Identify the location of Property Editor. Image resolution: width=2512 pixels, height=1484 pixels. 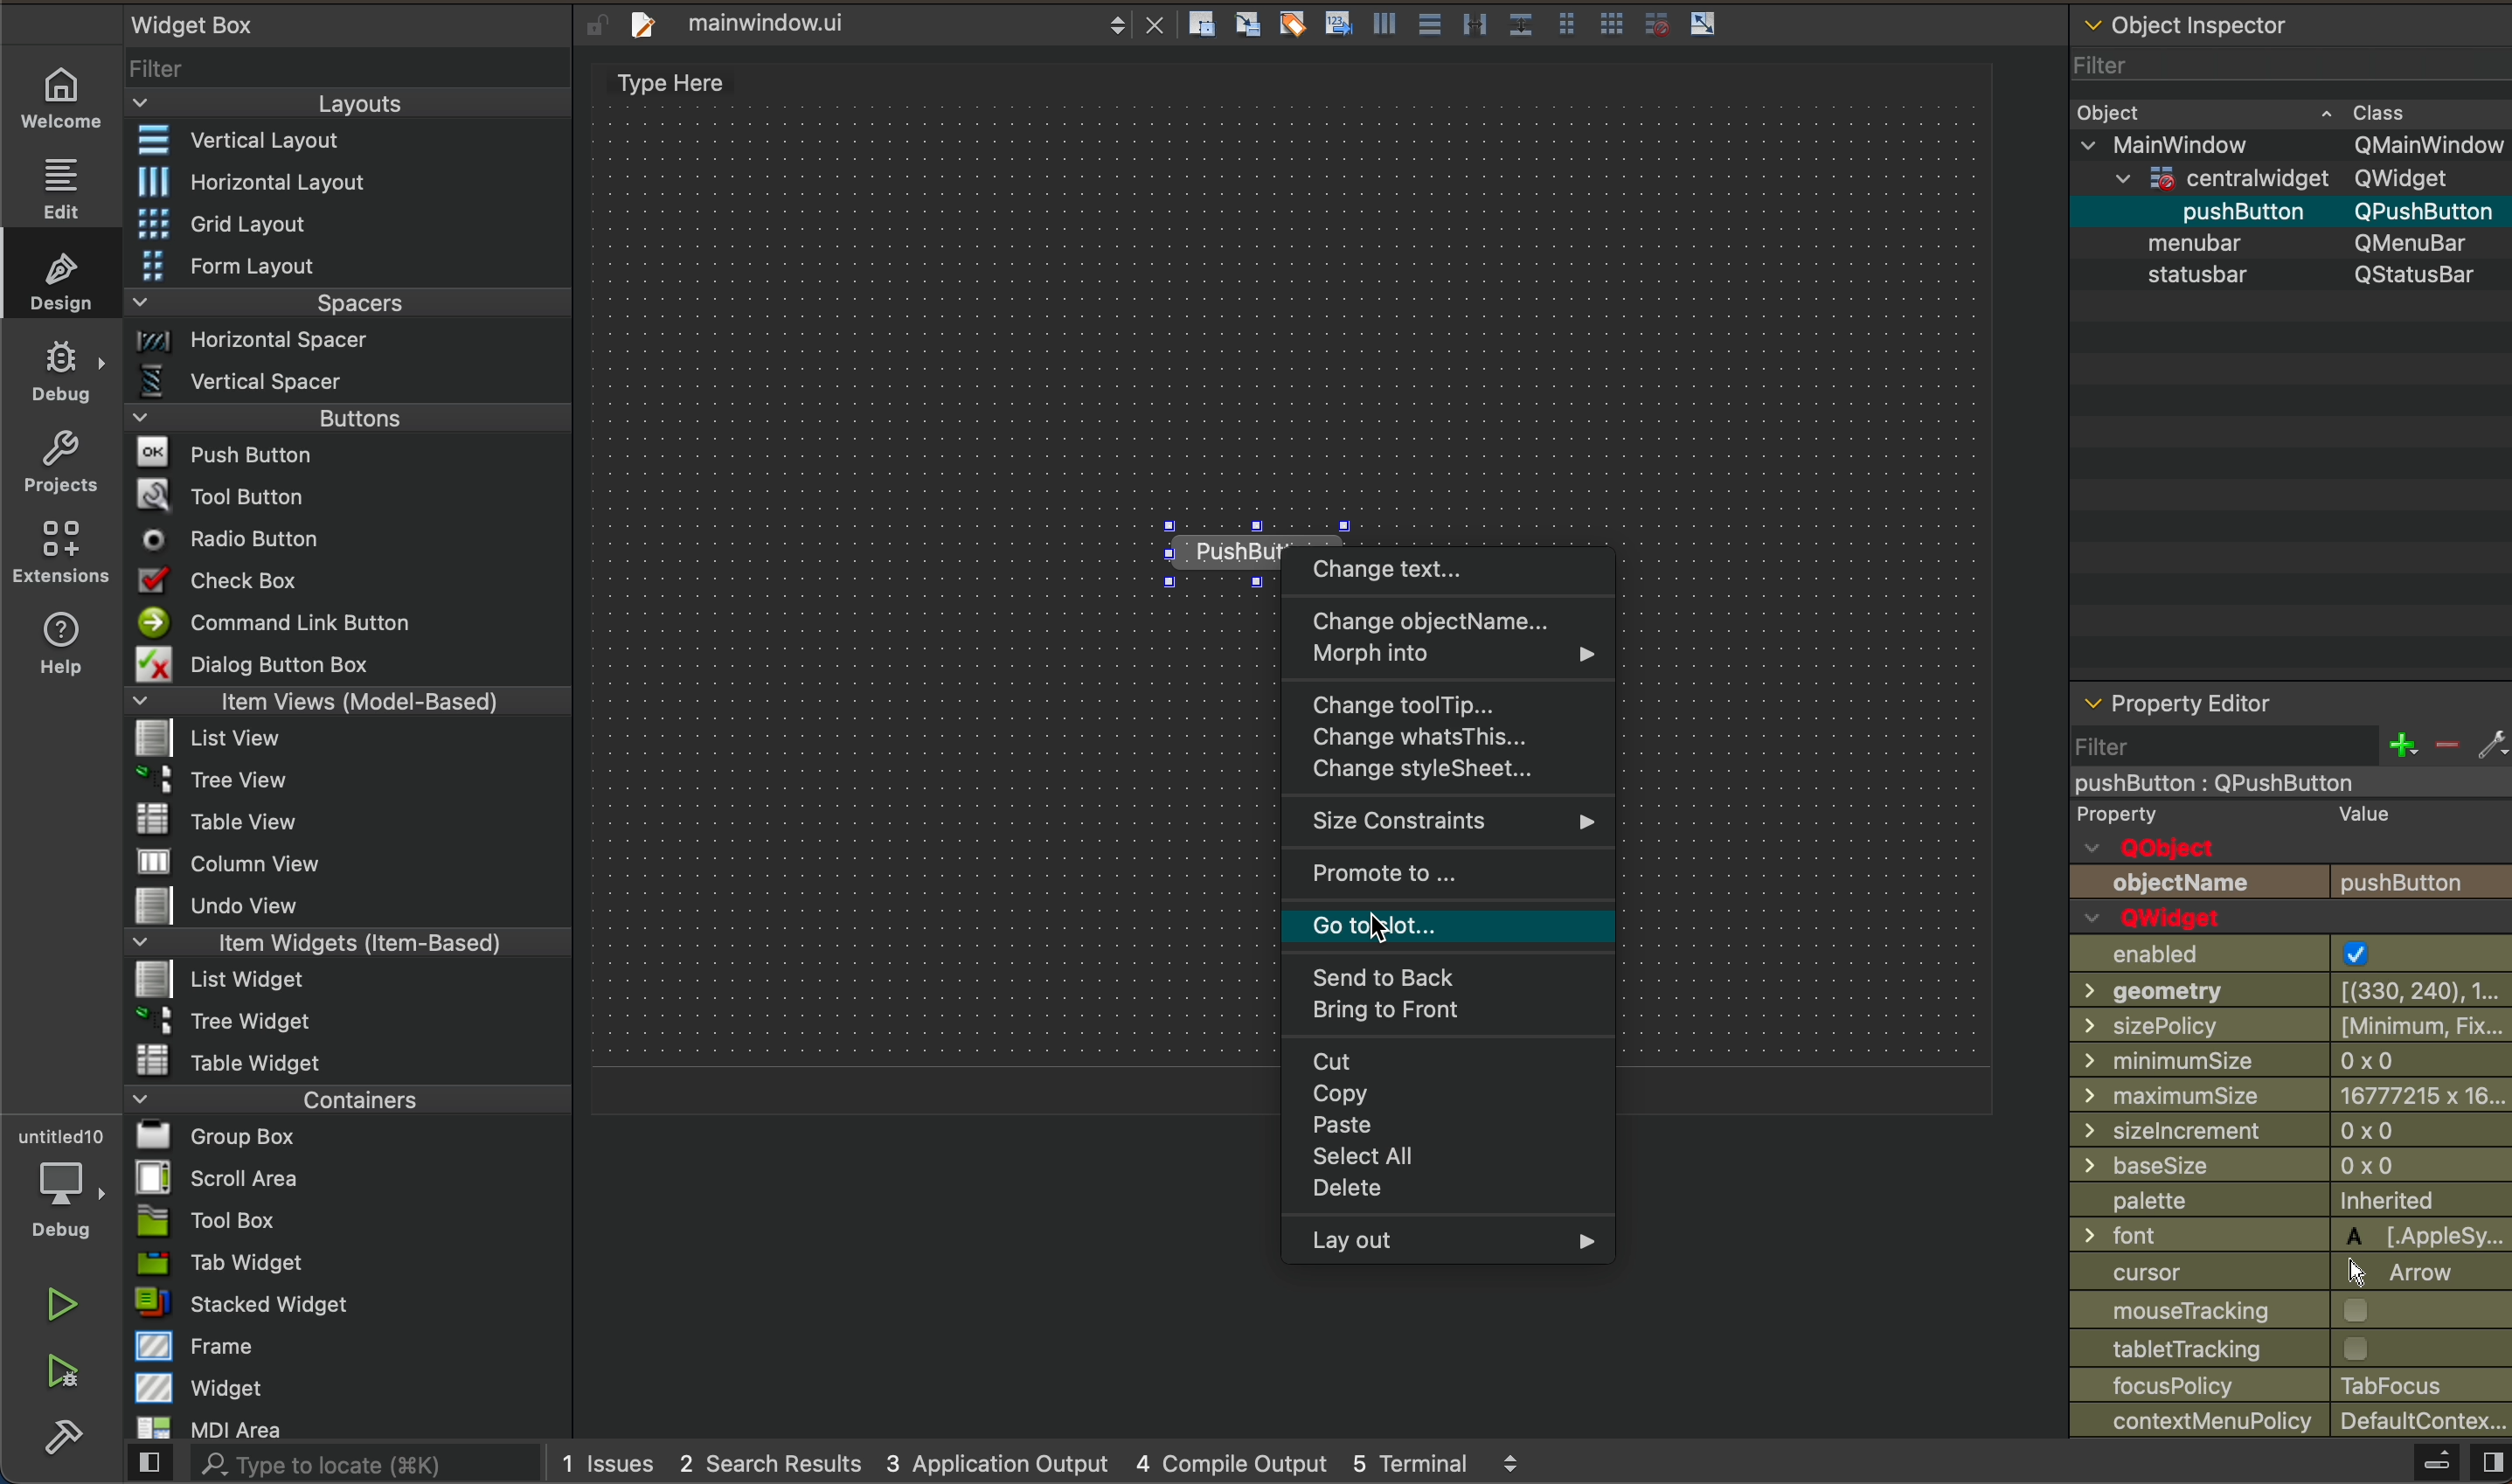
(2180, 702).